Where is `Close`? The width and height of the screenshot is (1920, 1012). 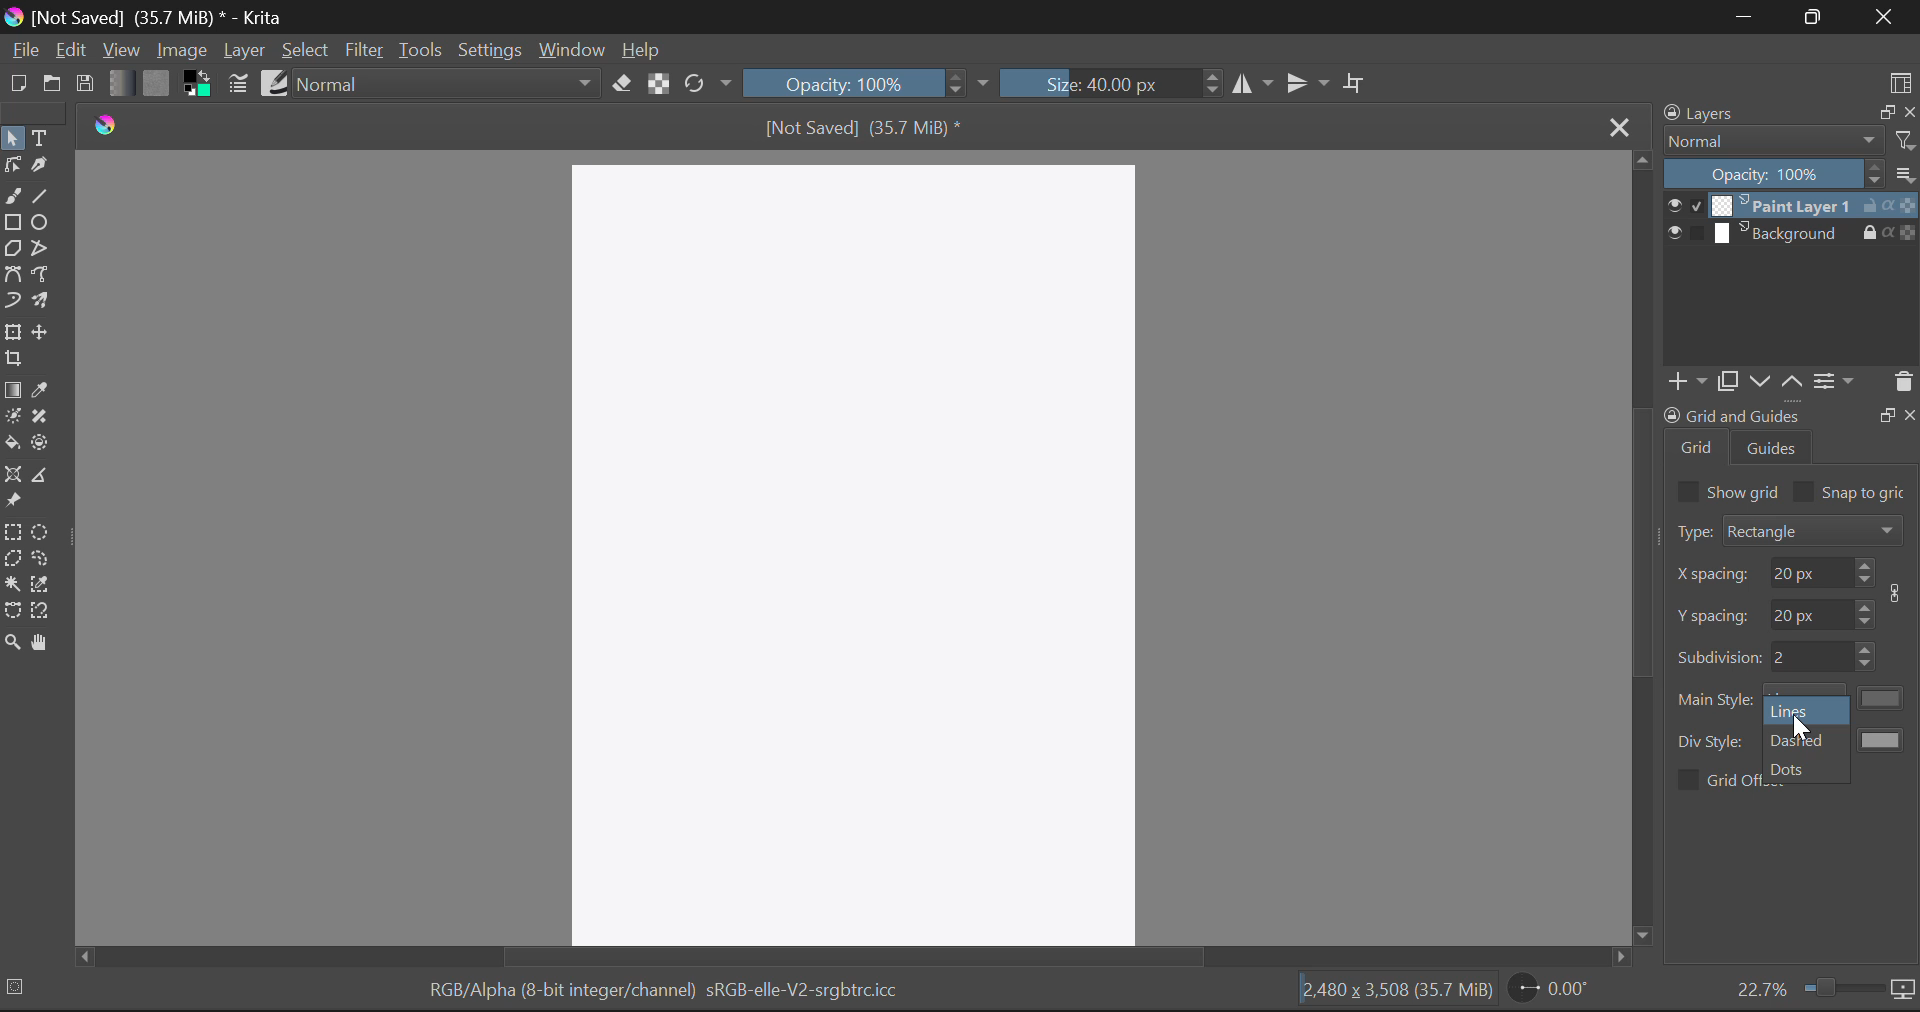
Close is located at coordinates (1616, 125).